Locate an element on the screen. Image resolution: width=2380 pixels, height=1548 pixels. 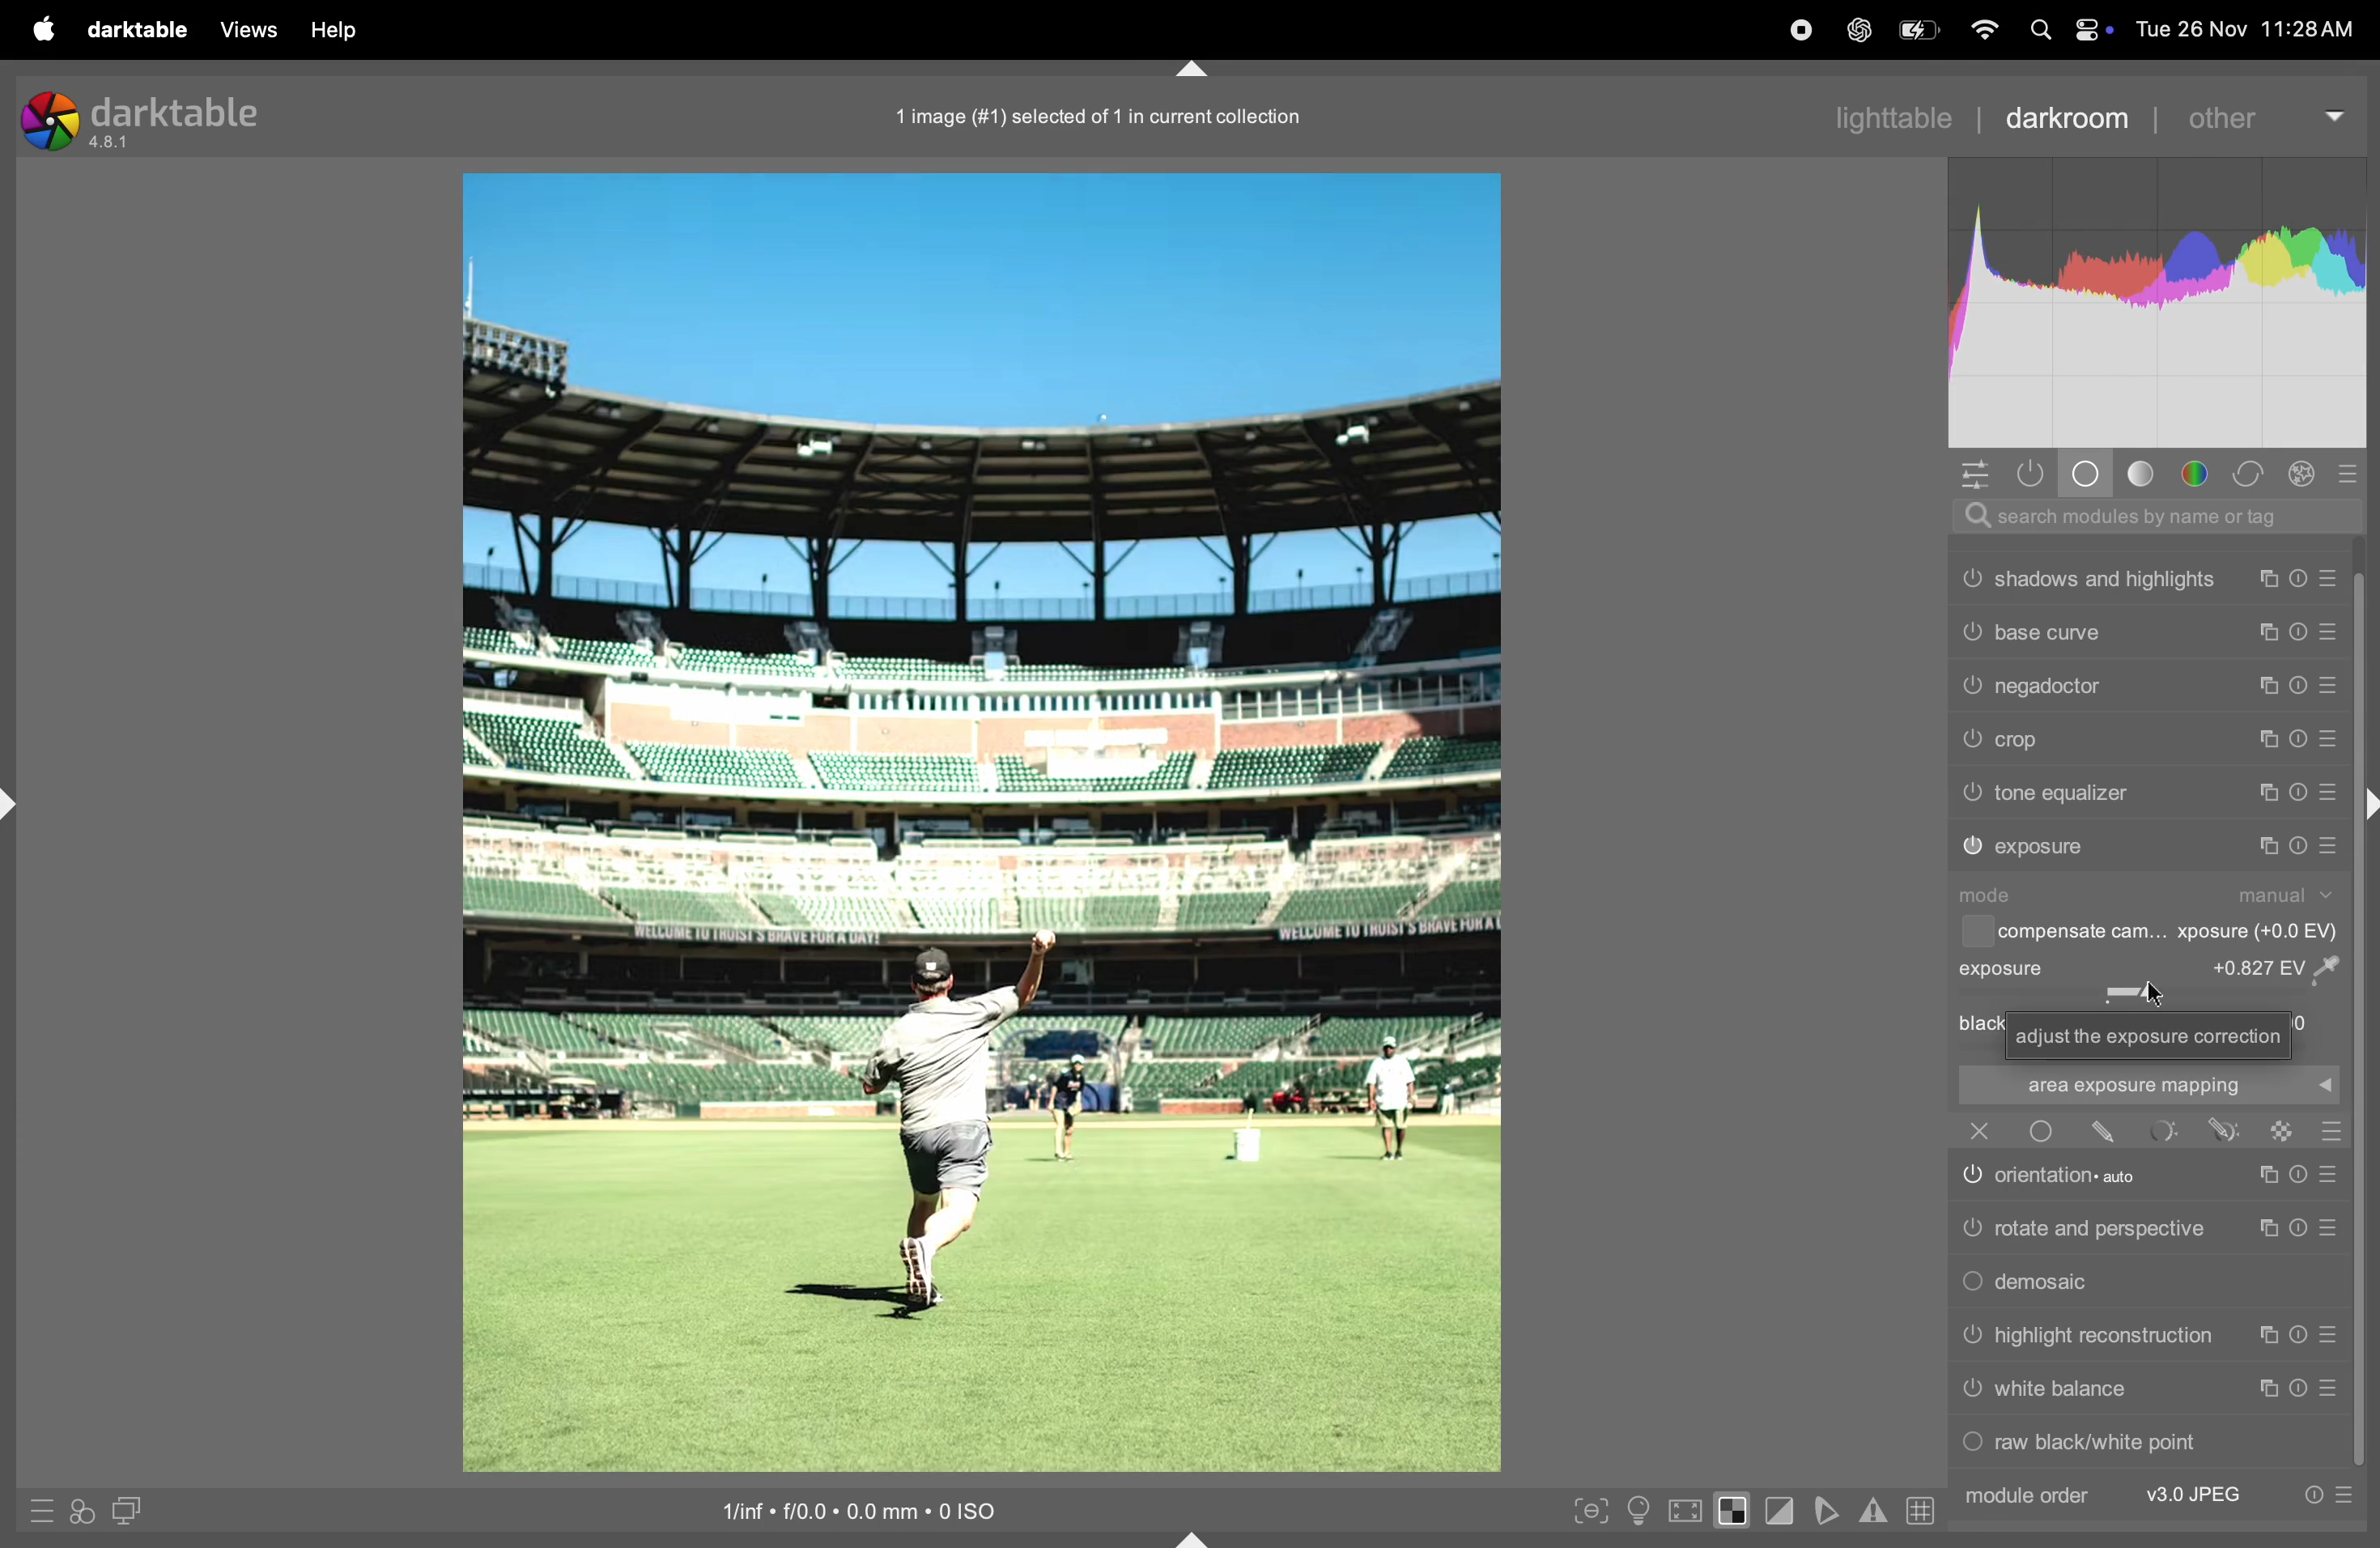
copy is located at coordinates (2269, 1389).